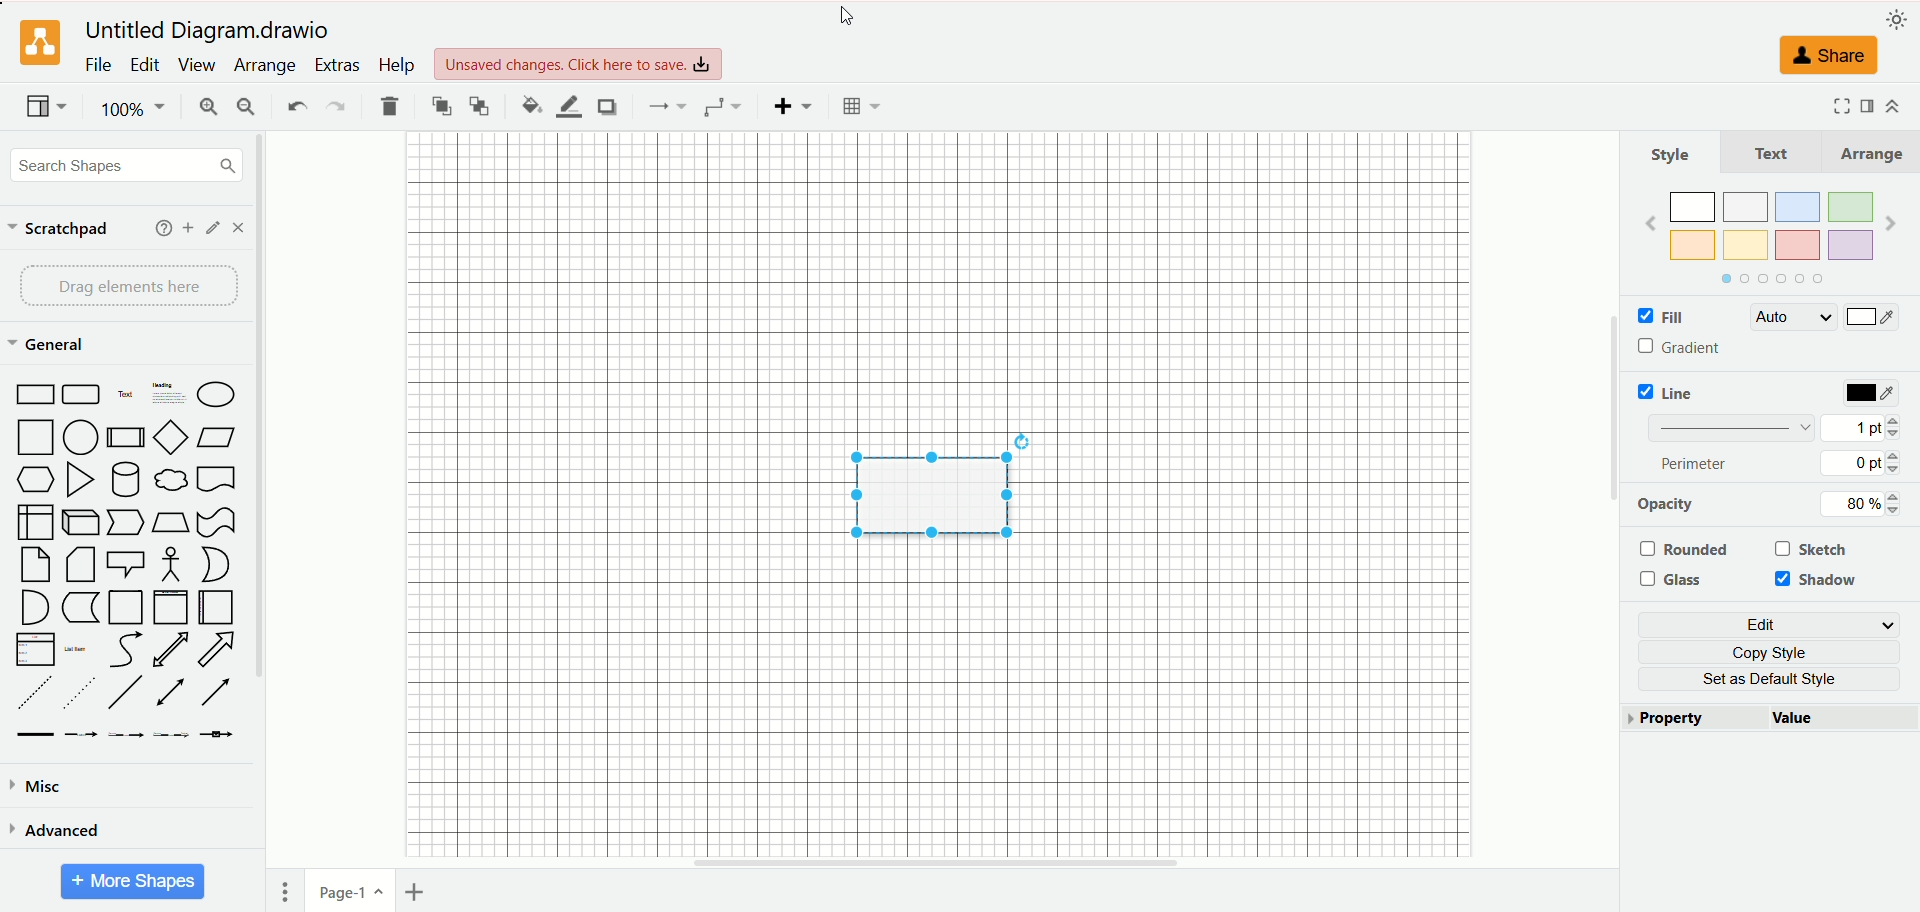 This screenshot has height=912, width=1920. Describe the element at coordinates (295, 104) in the screenshot. I see `undo` at that location.